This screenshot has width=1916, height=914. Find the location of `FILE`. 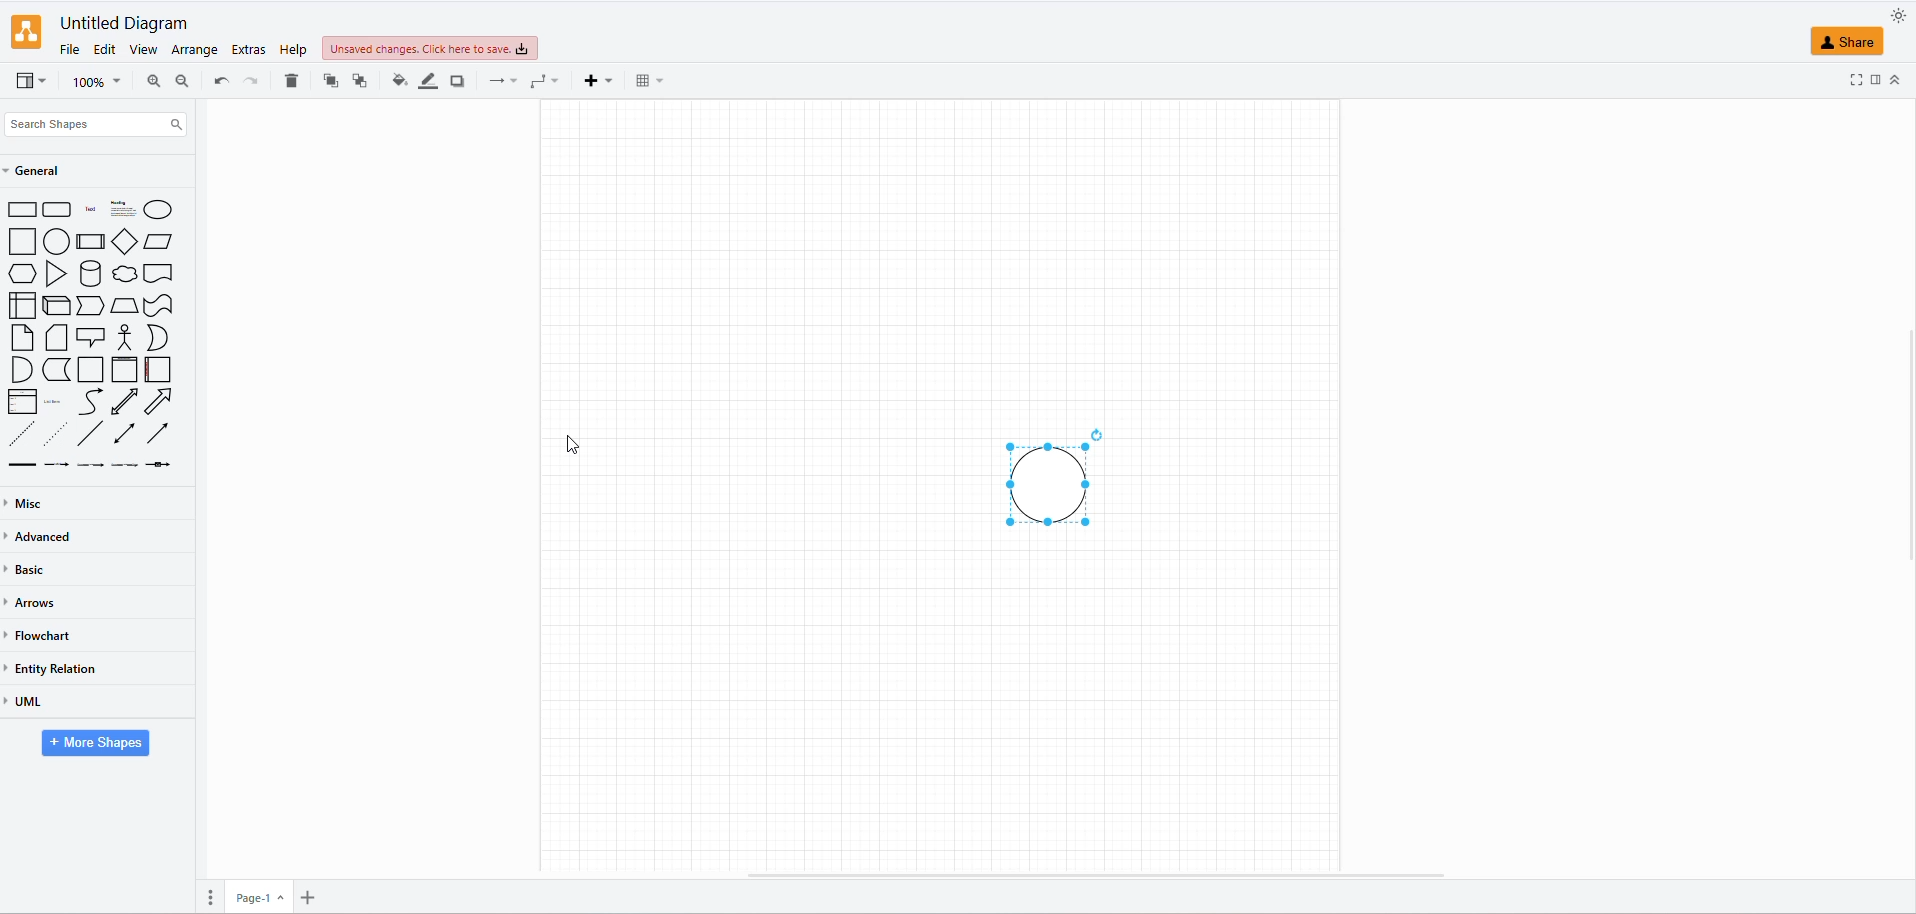

FILE is located at coordinates (66, 49).